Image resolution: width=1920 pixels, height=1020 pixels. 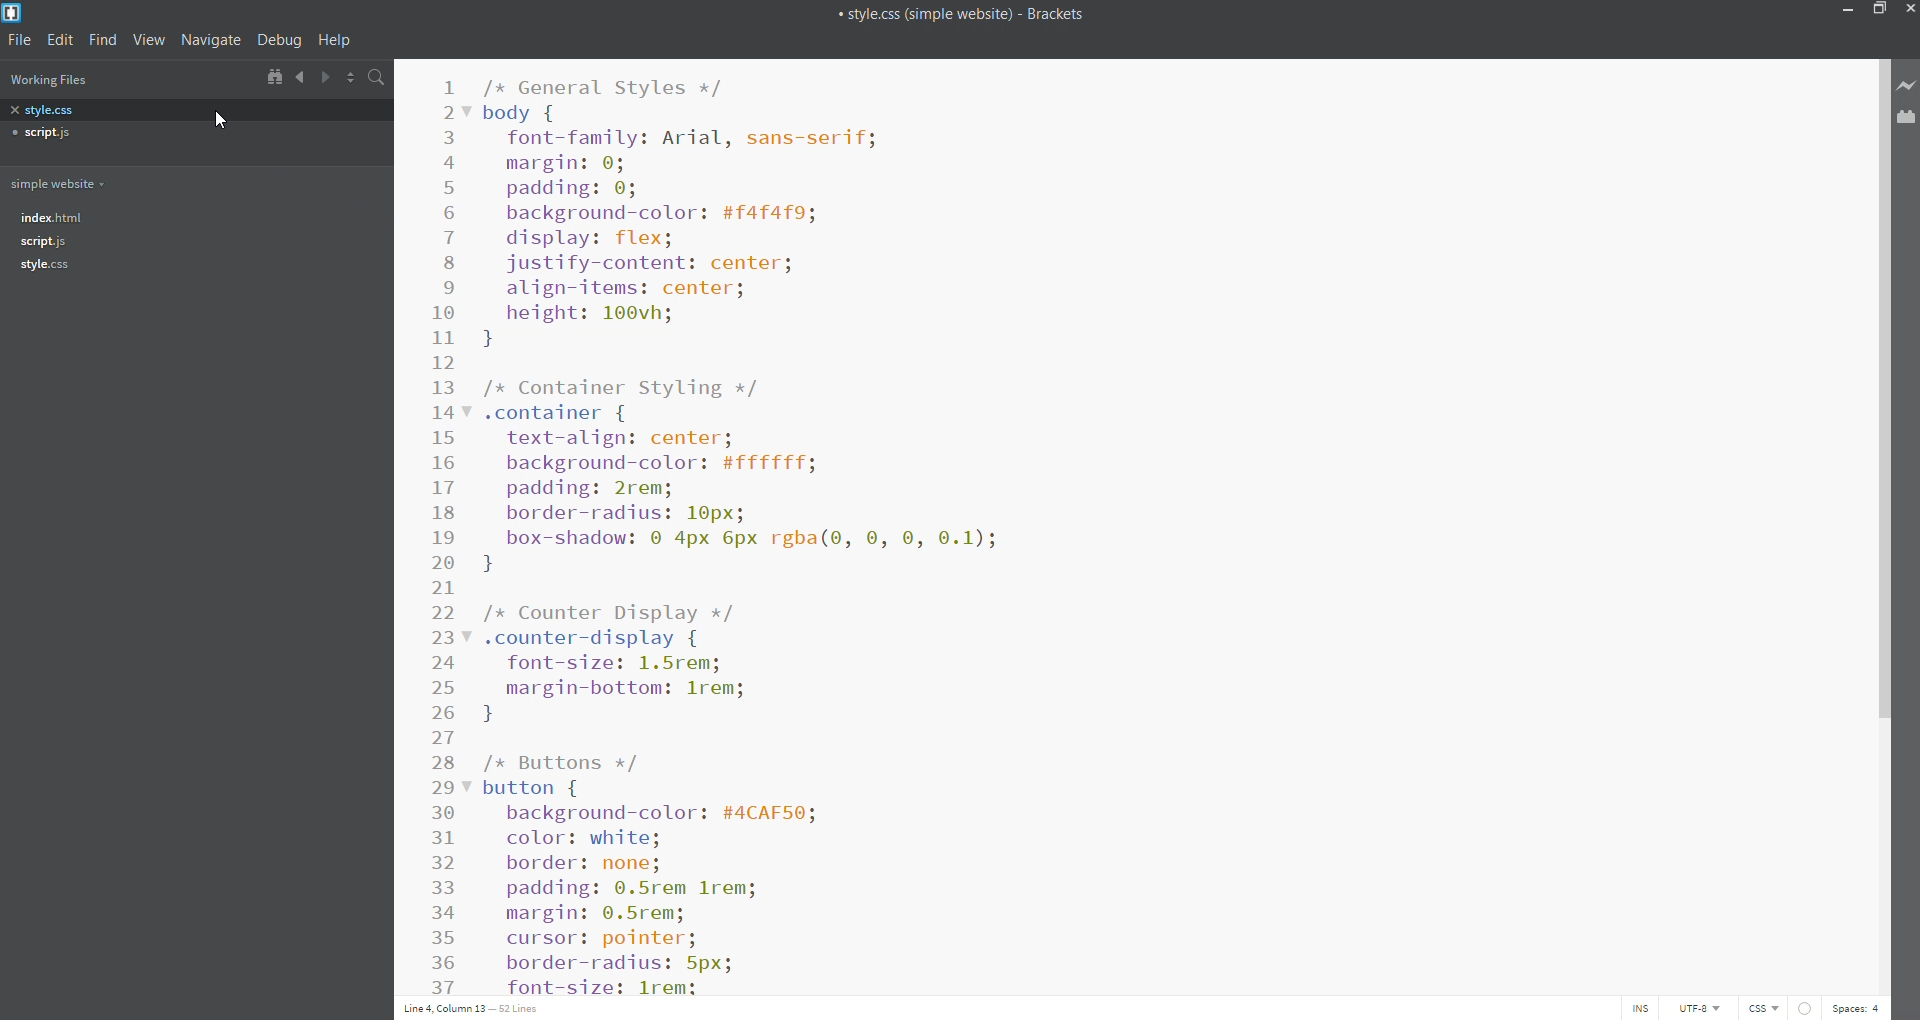 What do you see at coordinates (279, 39) in the screenshot?
I see `debug` at bounding box center [279, 39].